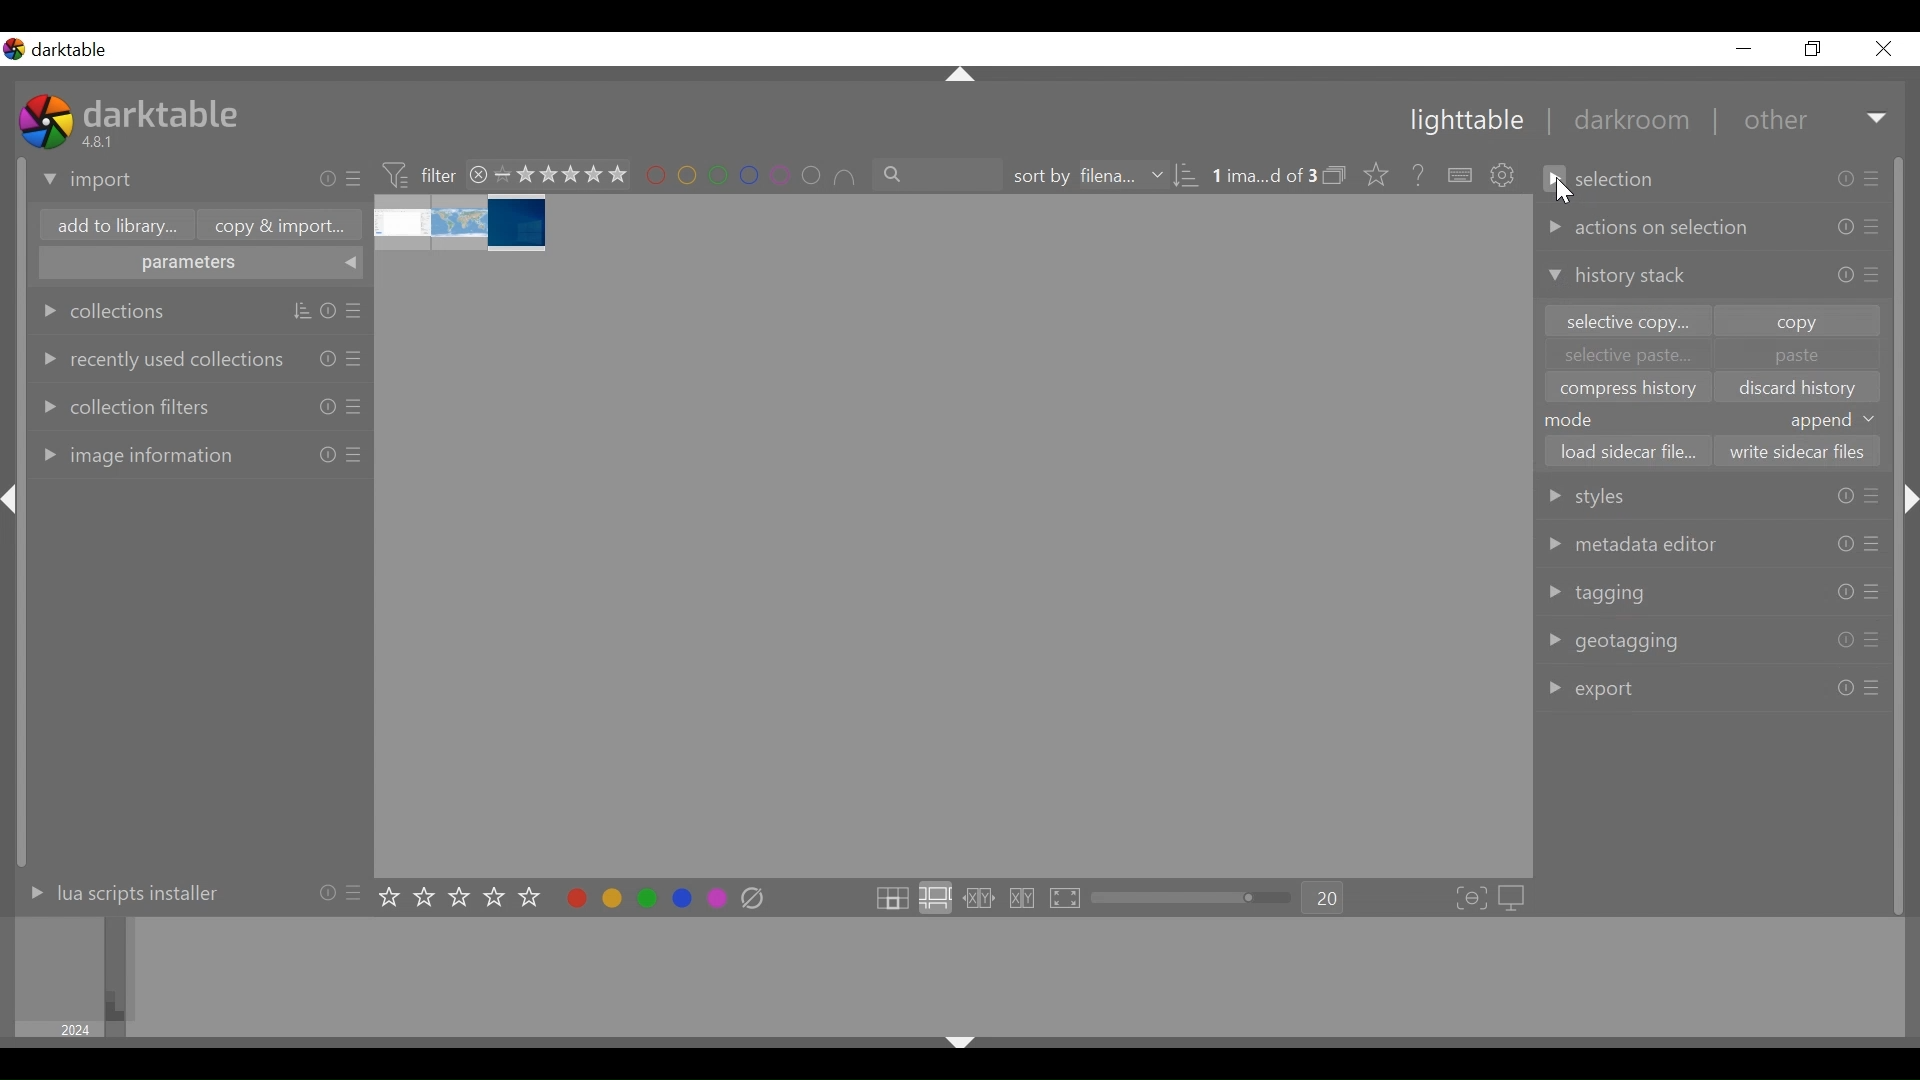  Describe the element at coordinates (356, 406) in the screenshot. I see `presets` at that location.